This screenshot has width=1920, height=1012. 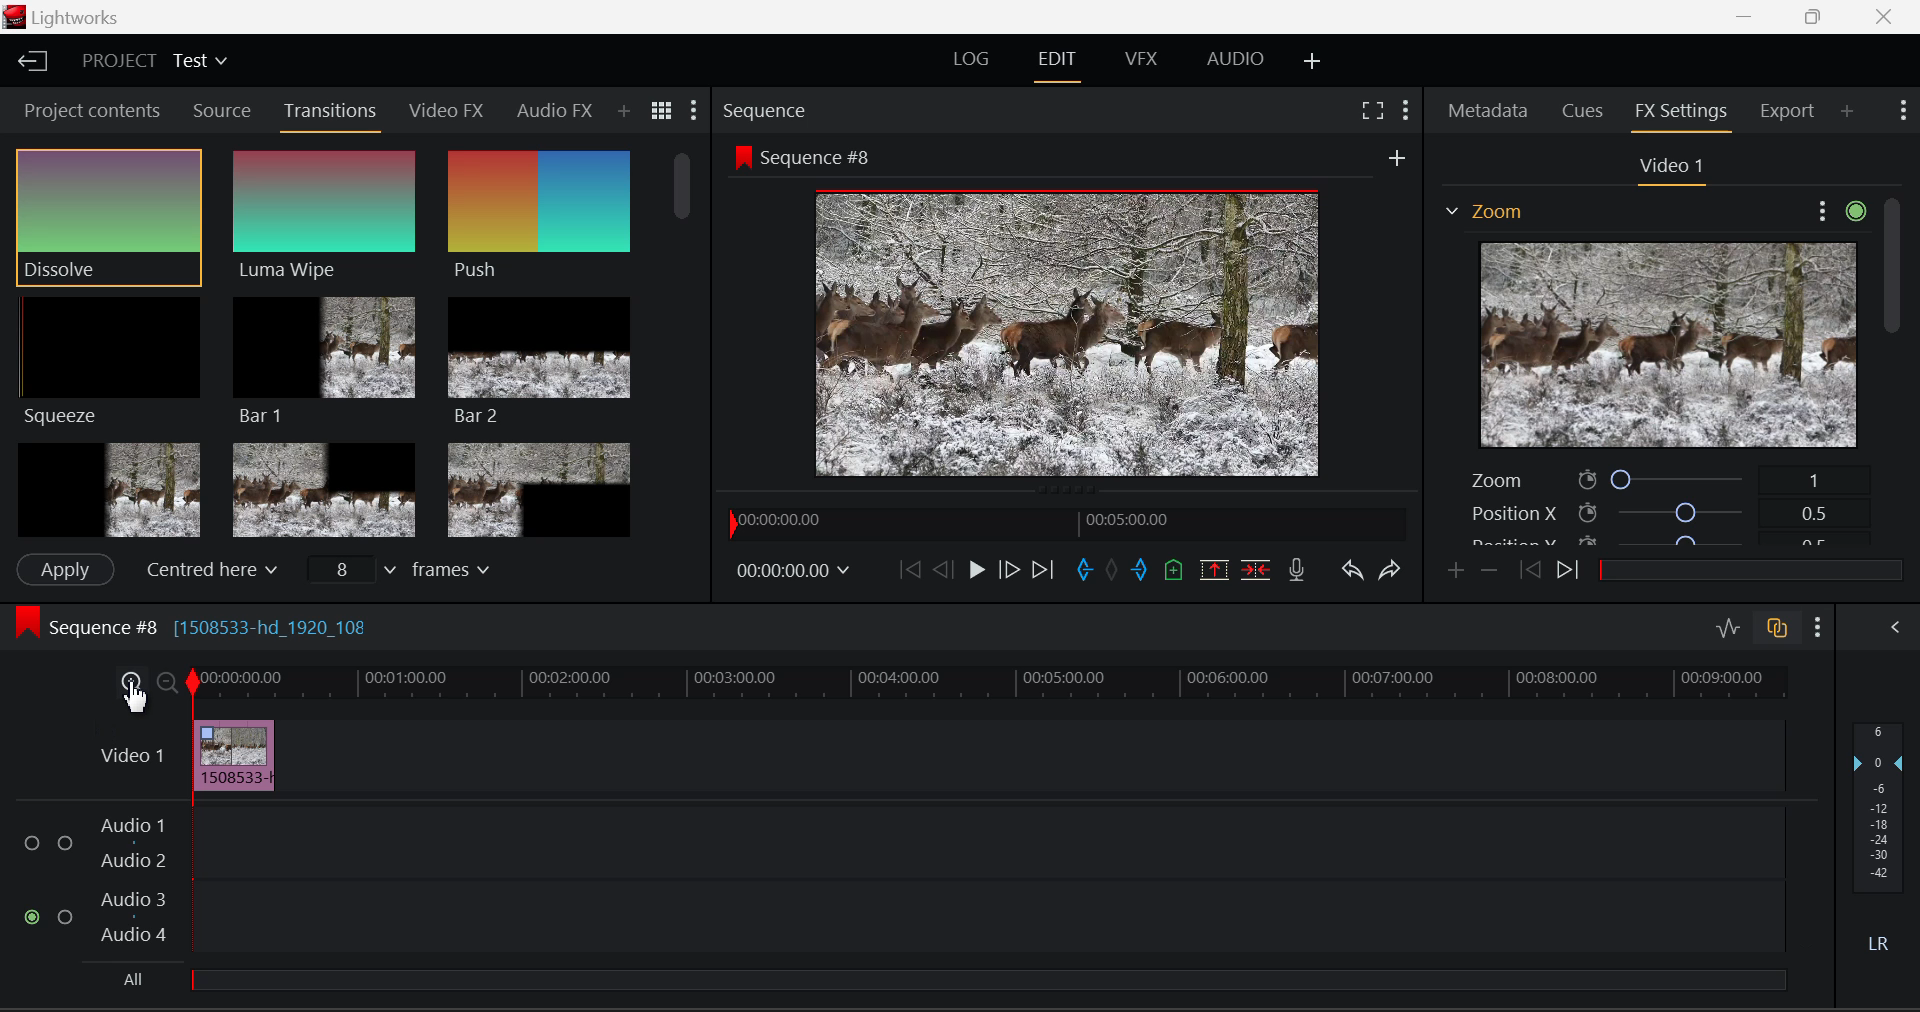 What do you see at coordinates (1315, 63) in the screenshot?
I see `Add Layout` at bounding box center [1315, 63].